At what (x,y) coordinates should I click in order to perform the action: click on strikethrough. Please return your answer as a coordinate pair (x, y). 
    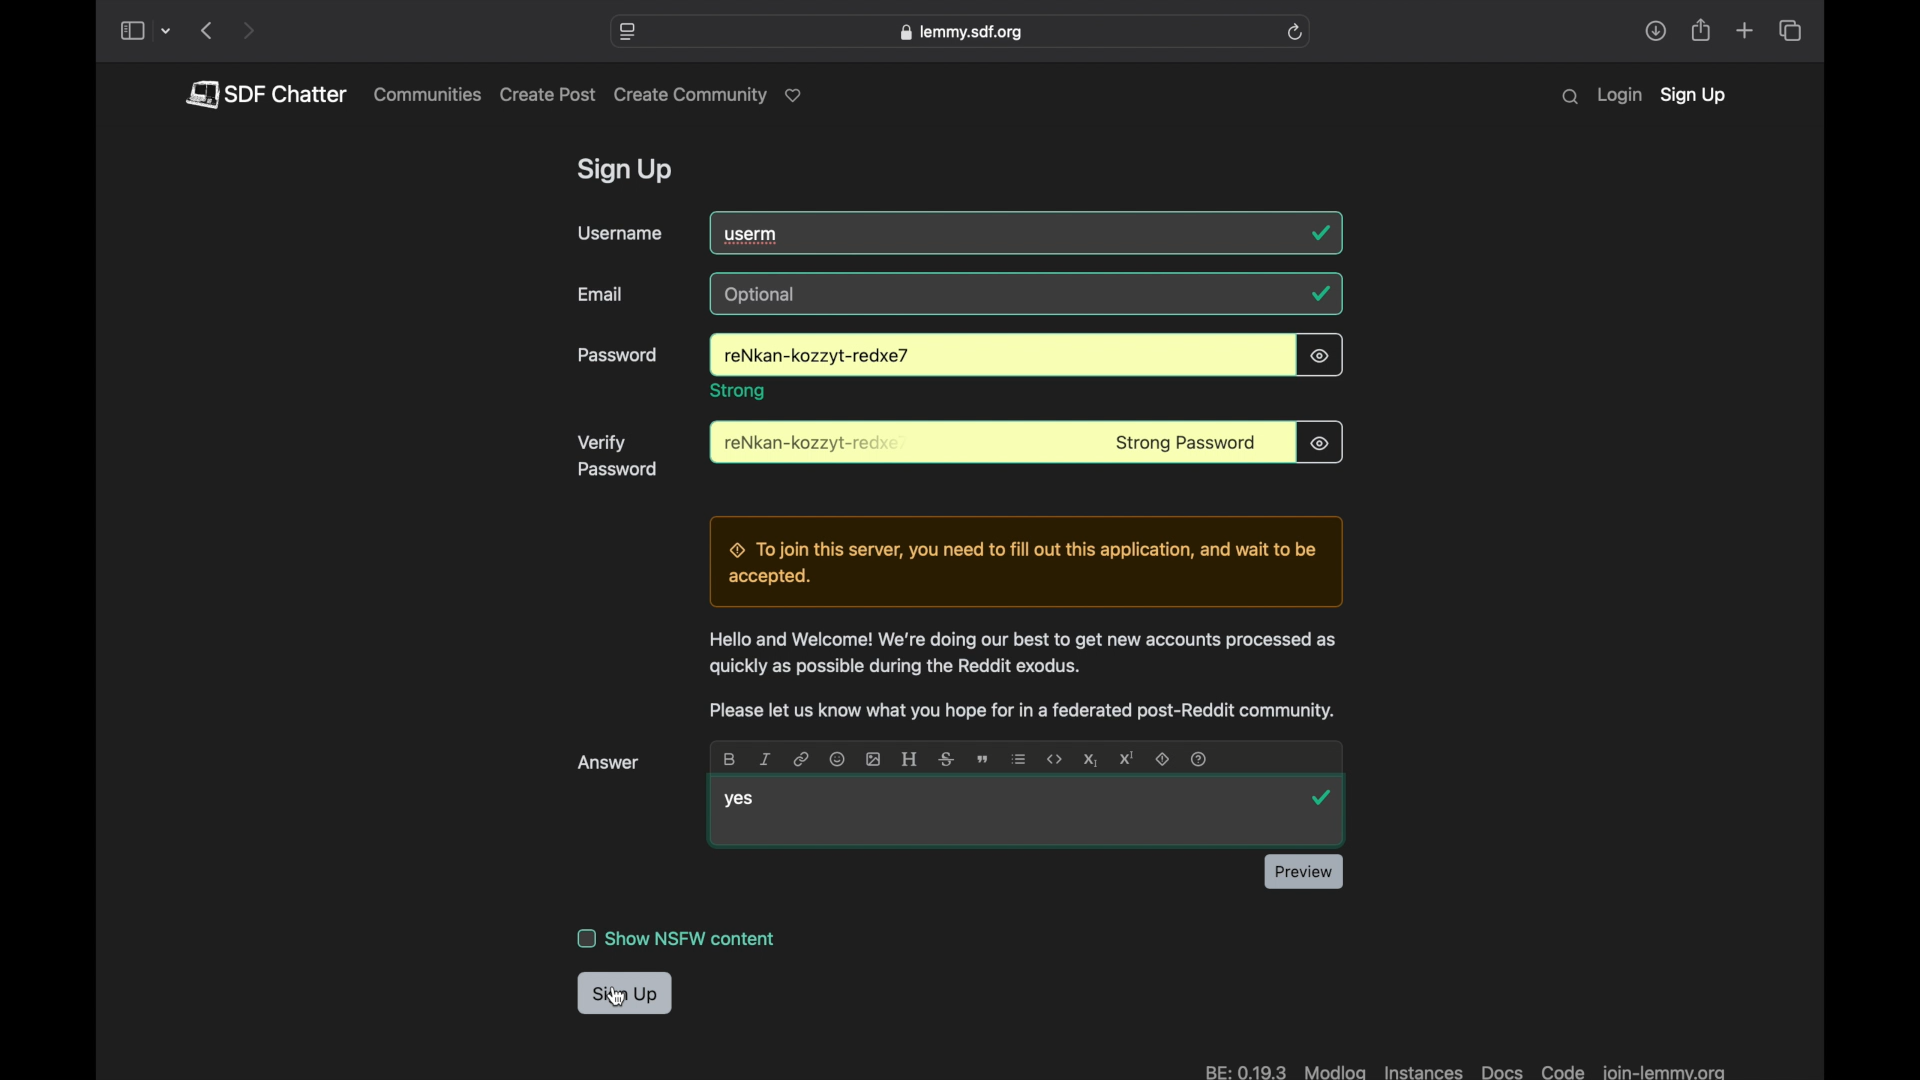
    Looking at the image, I should click on (944, 759).